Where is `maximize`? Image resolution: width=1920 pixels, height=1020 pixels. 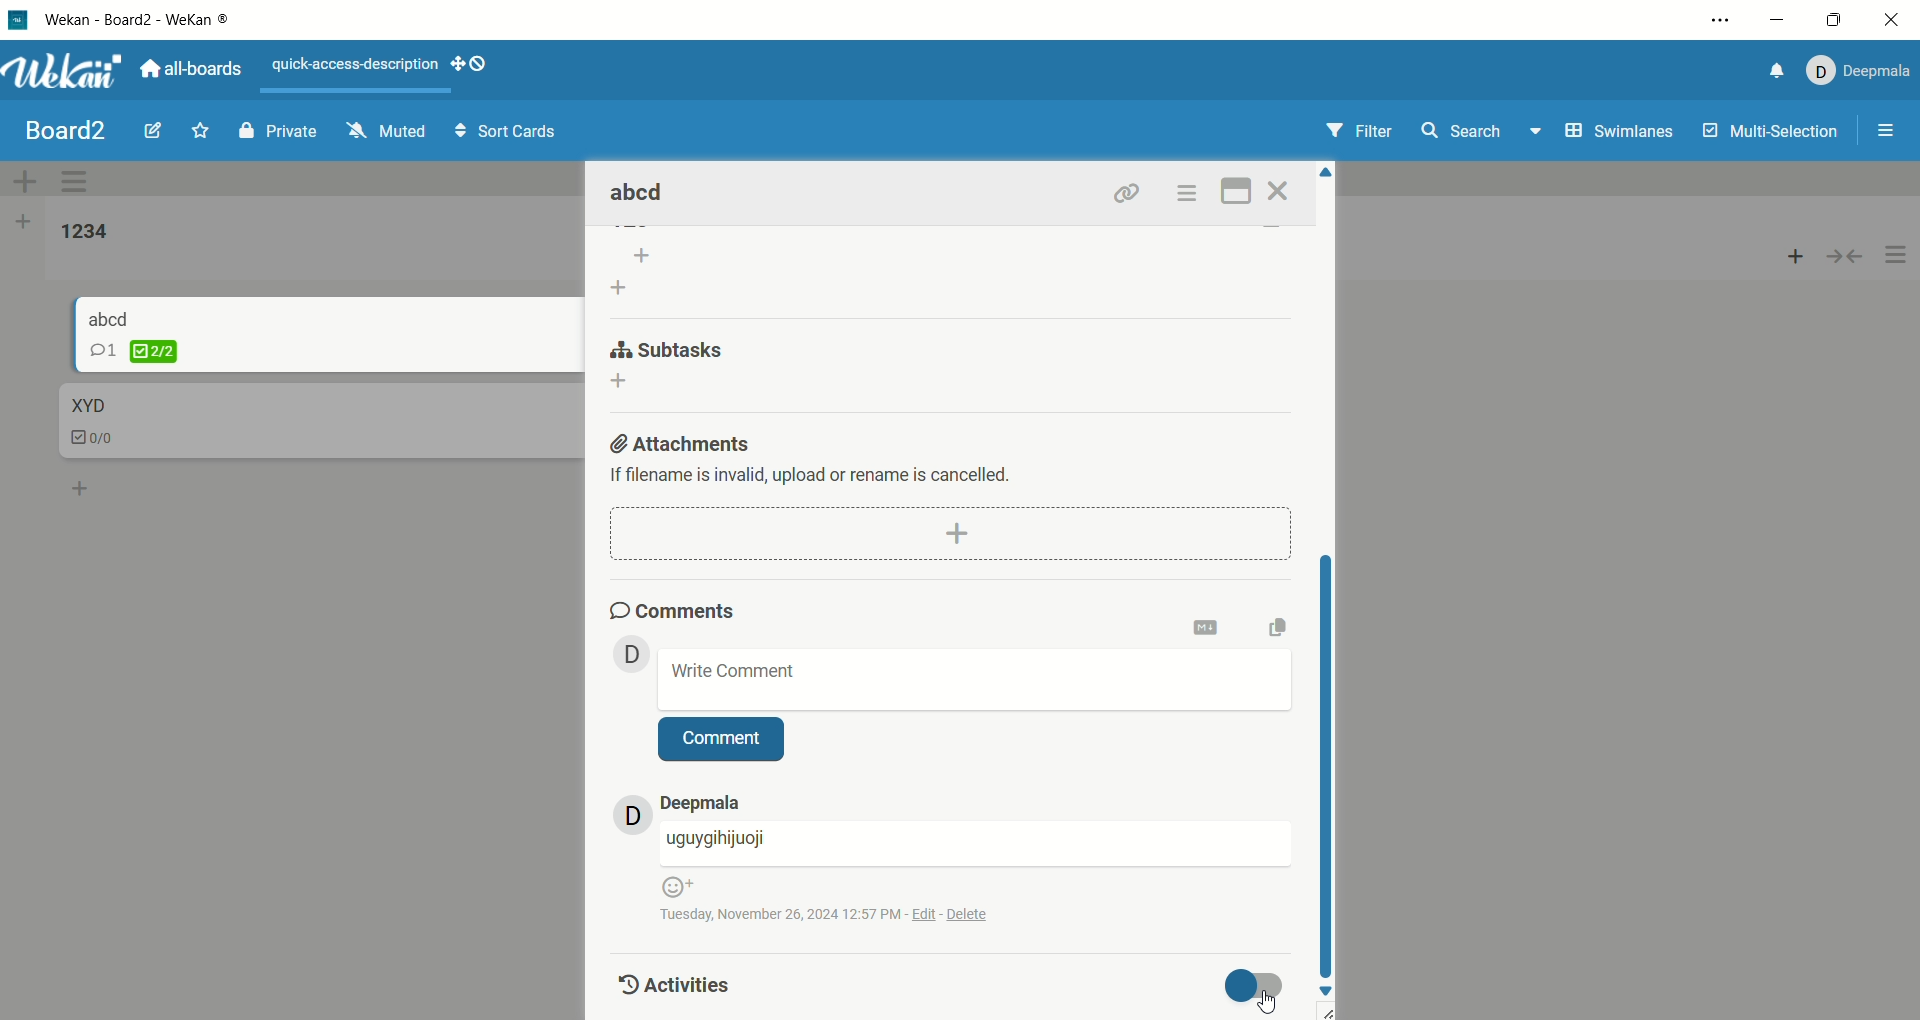 maximize is located at coordinates (1834, 22).